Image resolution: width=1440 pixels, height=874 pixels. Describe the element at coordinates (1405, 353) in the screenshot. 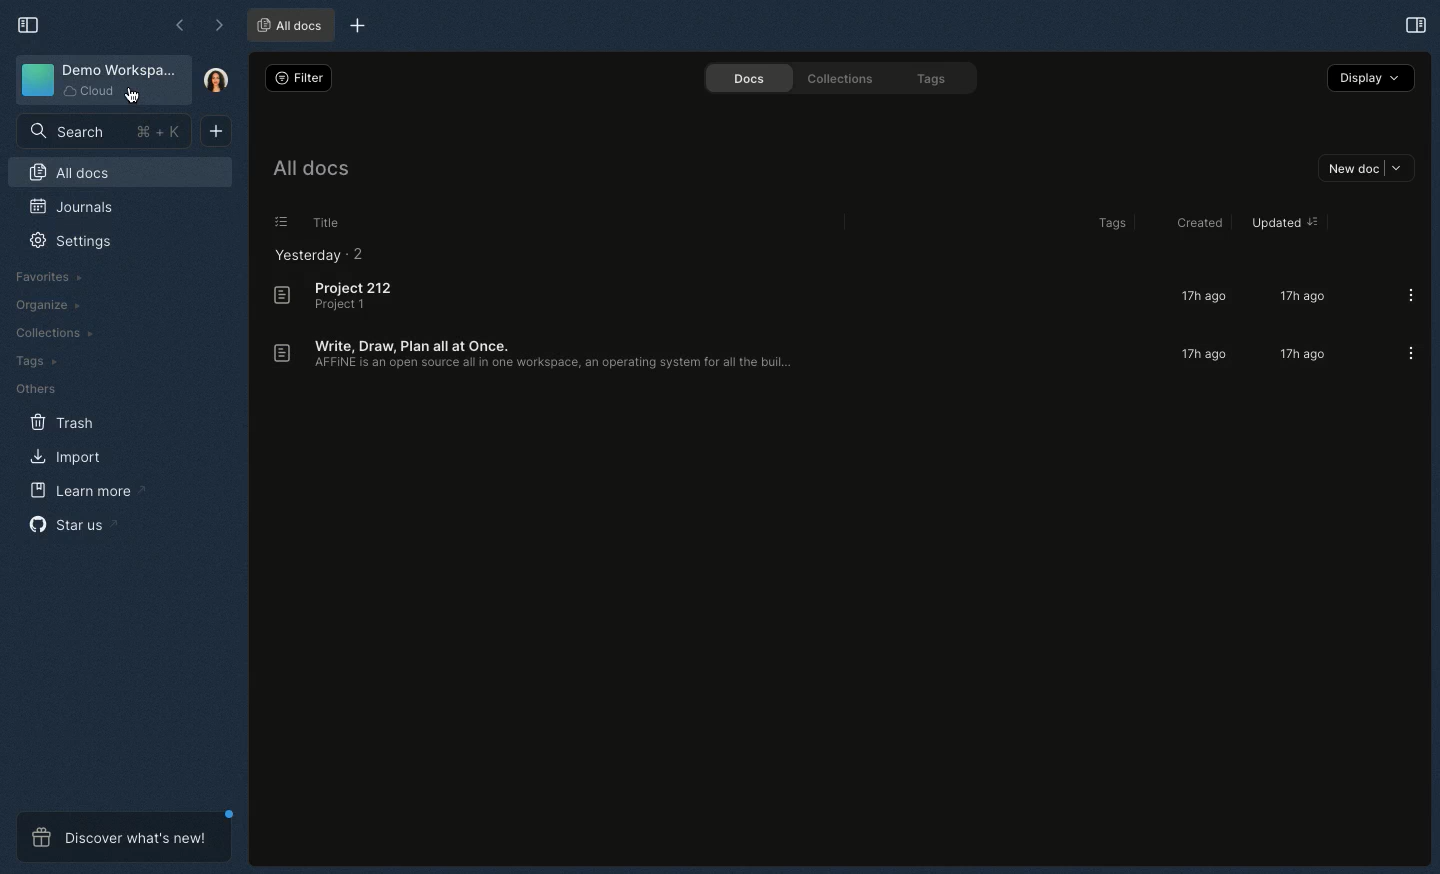

I see `Options` at that location.